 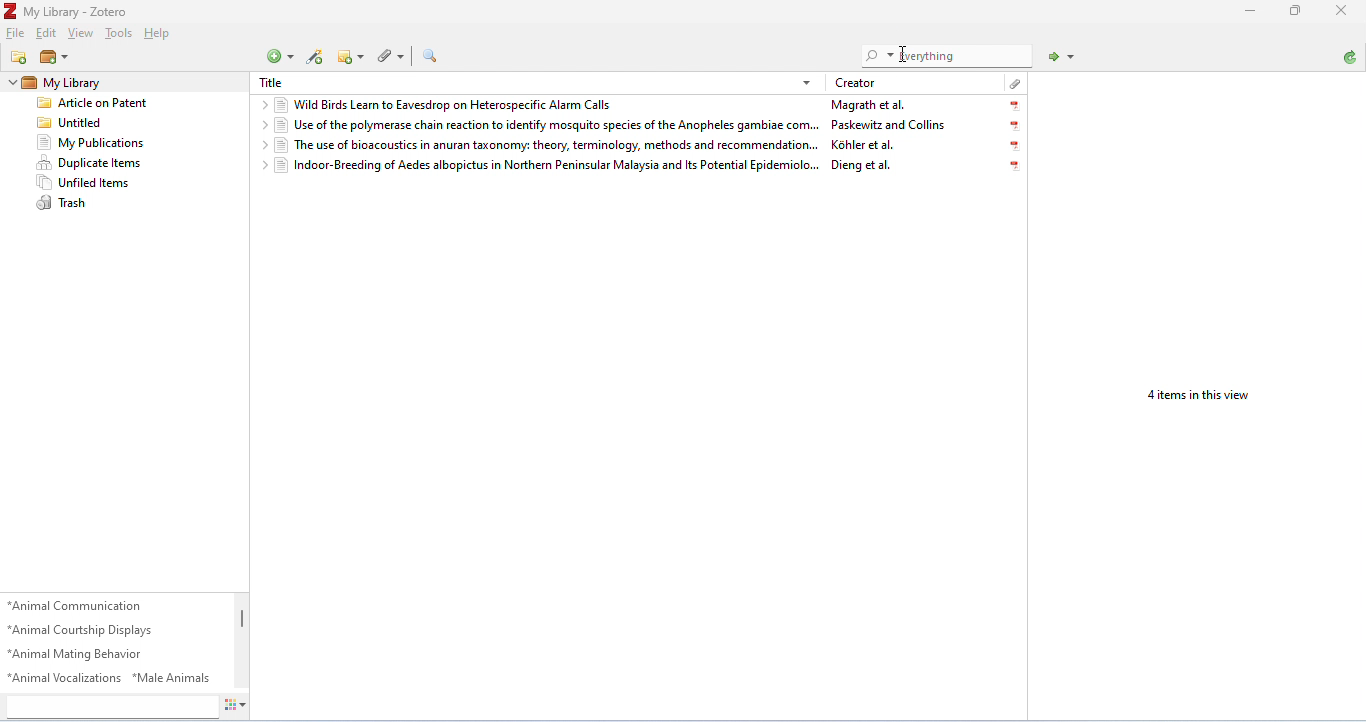 I want to click on Cursor Position, so click(x=902, y=55).